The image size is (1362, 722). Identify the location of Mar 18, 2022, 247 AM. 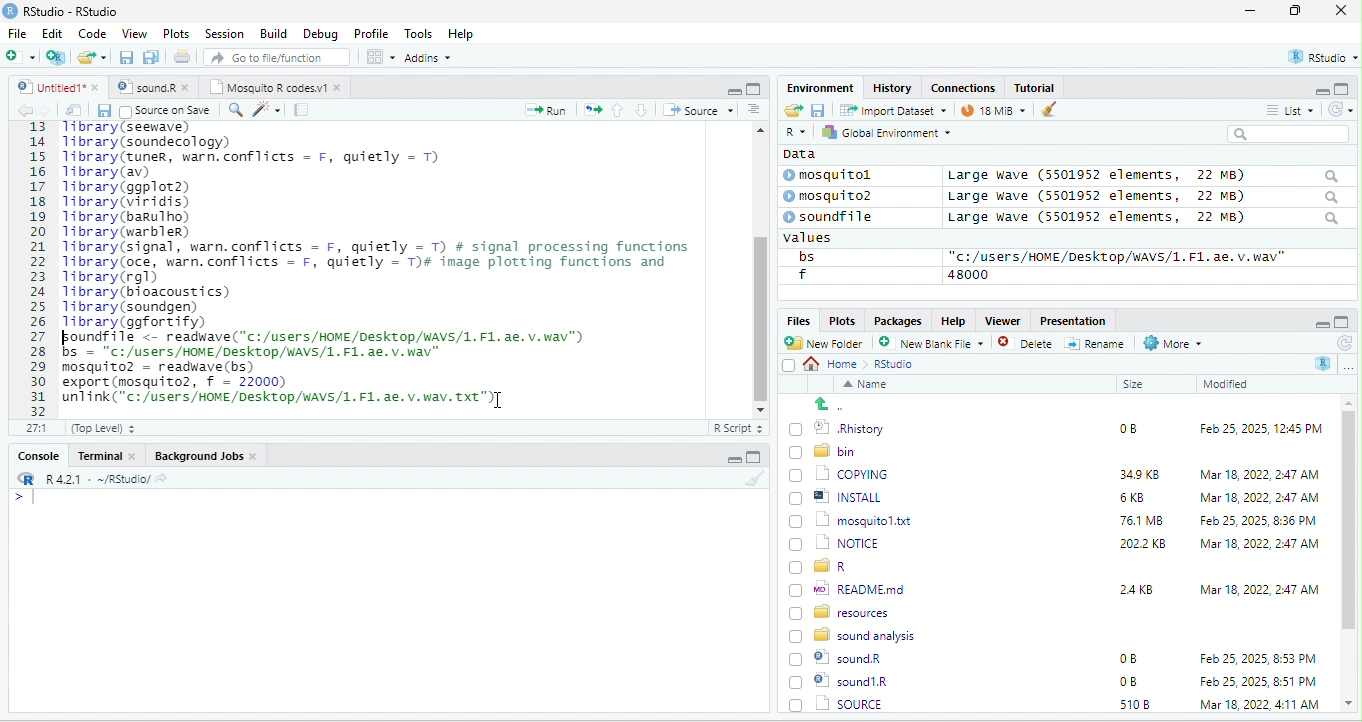
(1260, 474).